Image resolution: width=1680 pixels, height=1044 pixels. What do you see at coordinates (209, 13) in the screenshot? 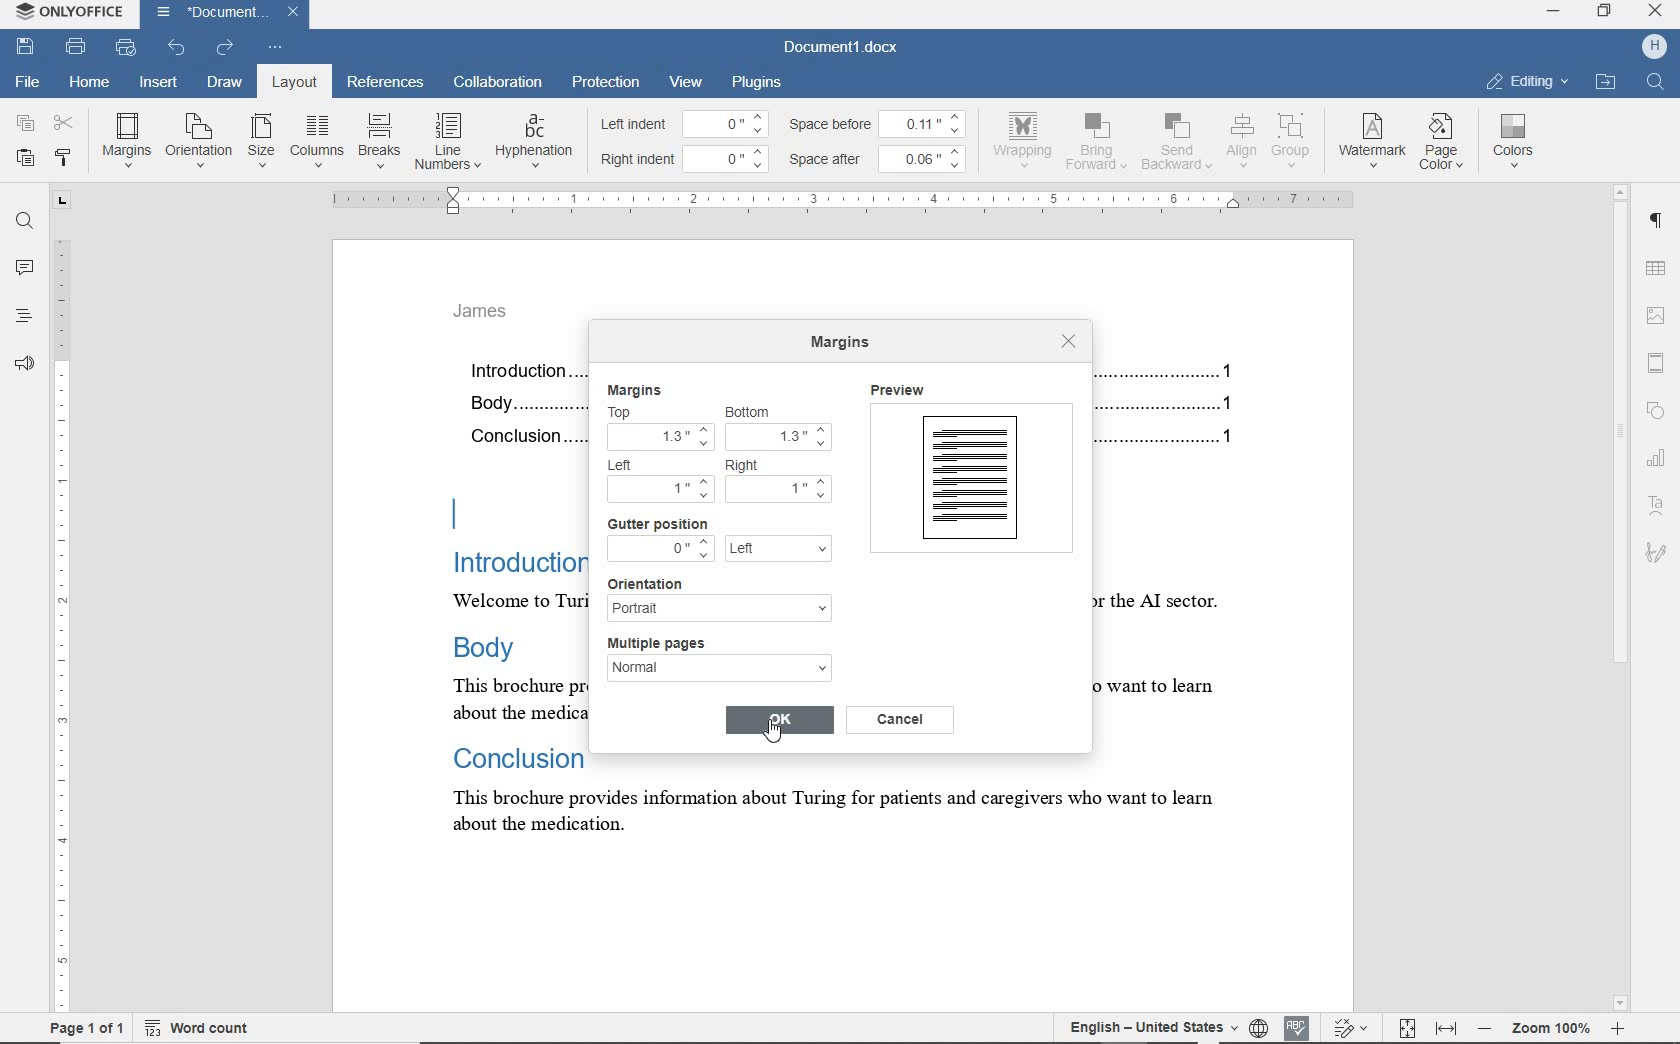
I see `document name` at bounding box center [209, 13].